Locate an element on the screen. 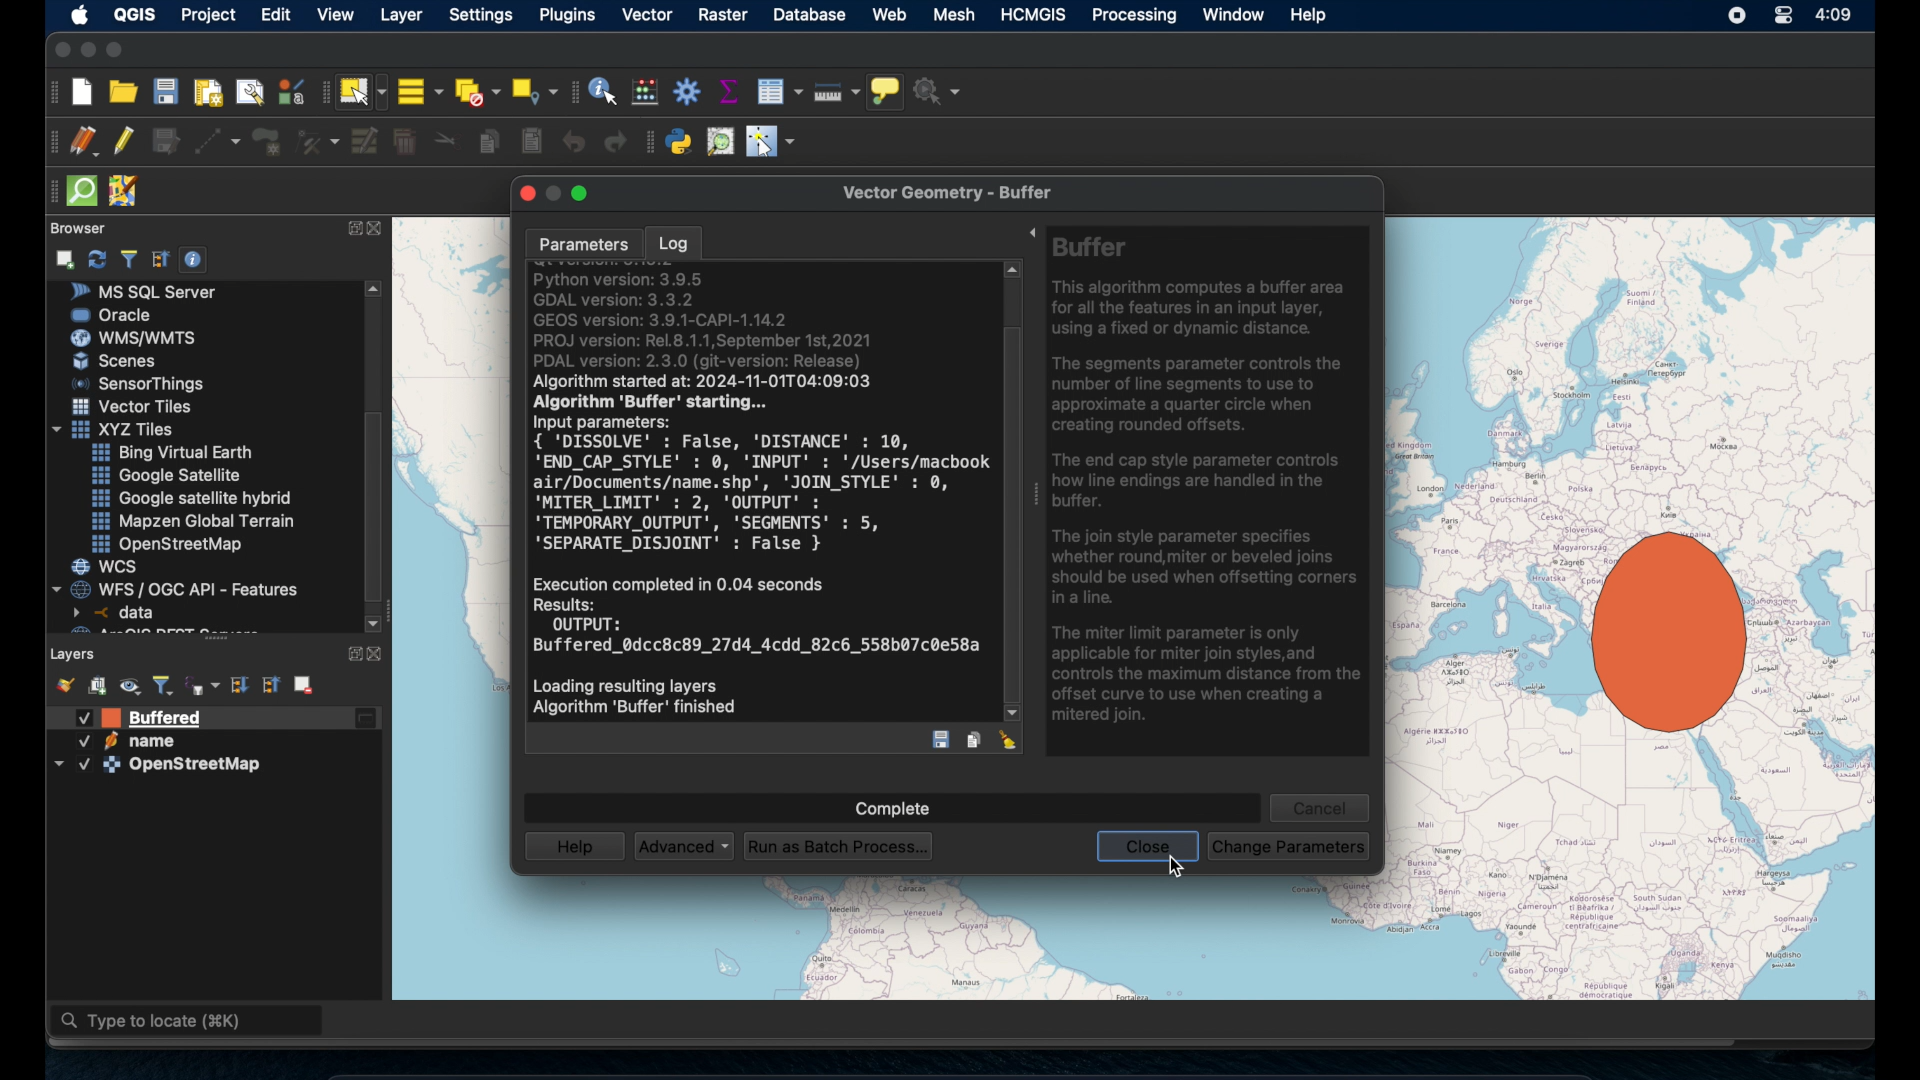 The width and height of the screenshot is (1920, 1080). vertex tool is located at coordinates (317, 138).